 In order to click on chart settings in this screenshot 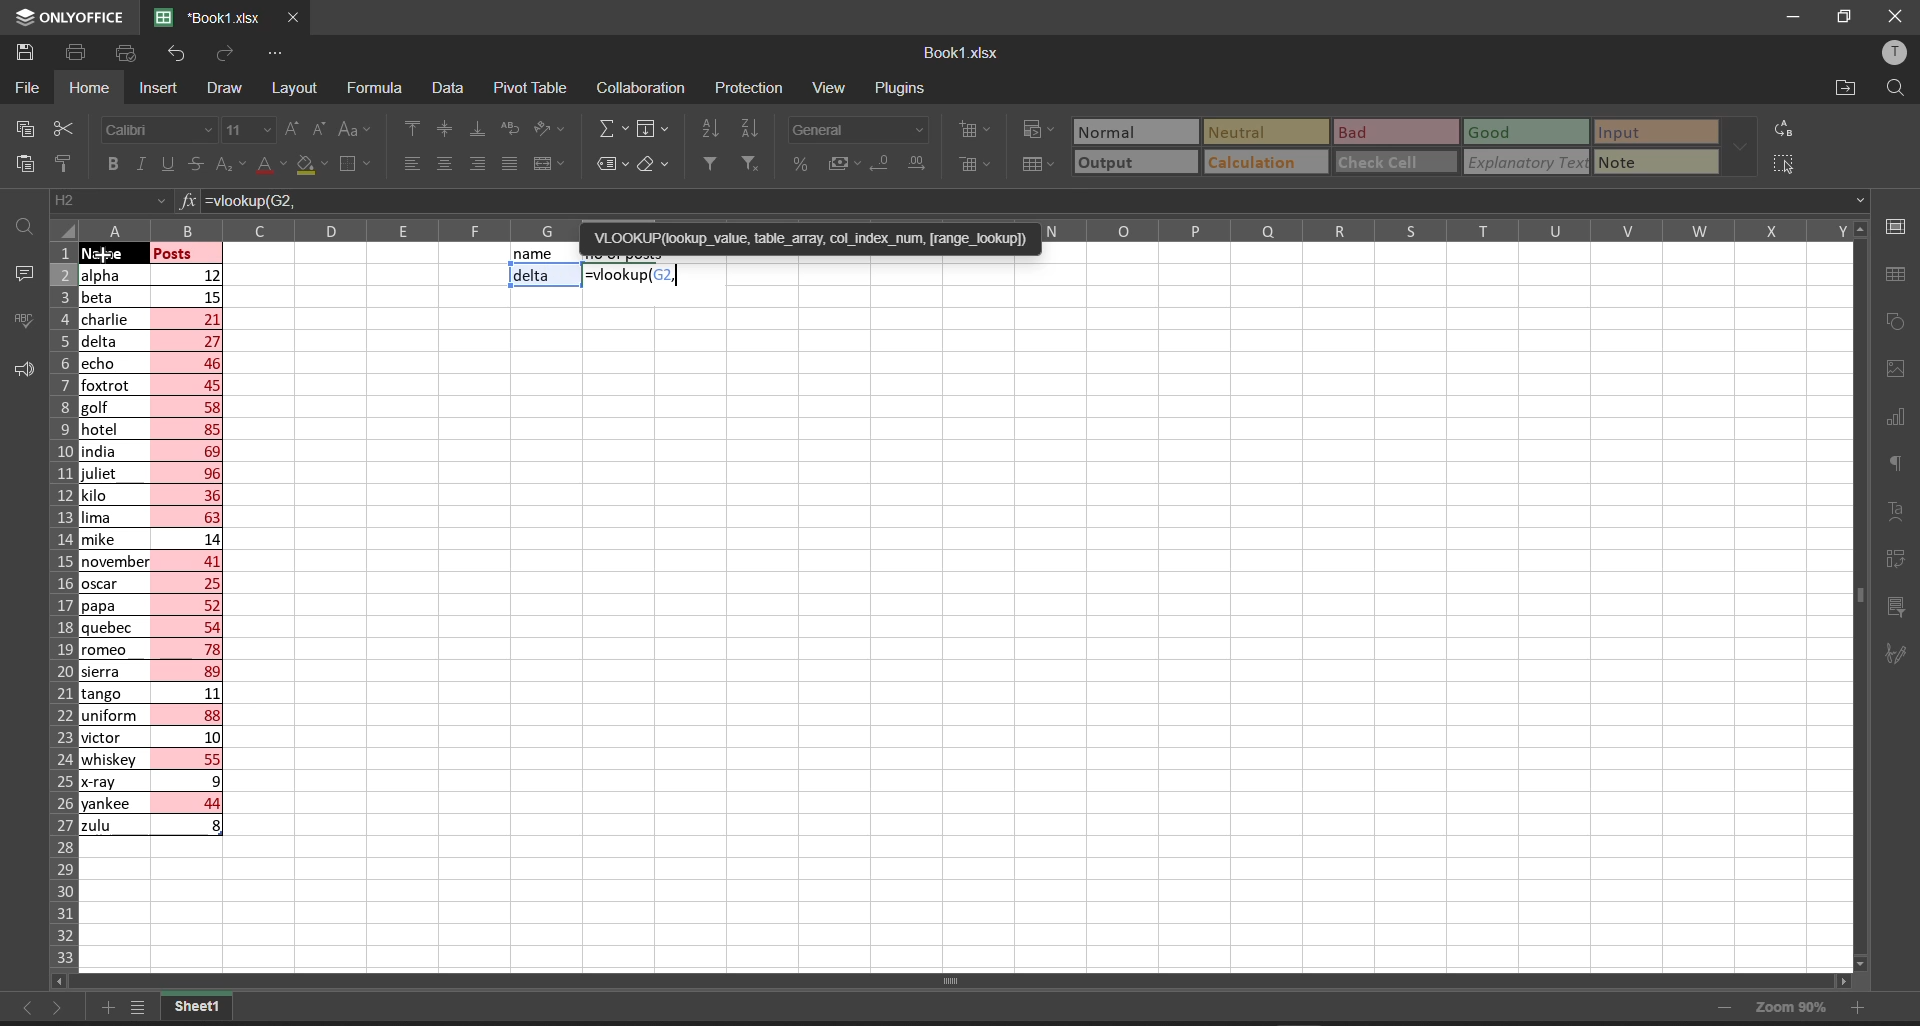, I will do `click(1903, 418)`.